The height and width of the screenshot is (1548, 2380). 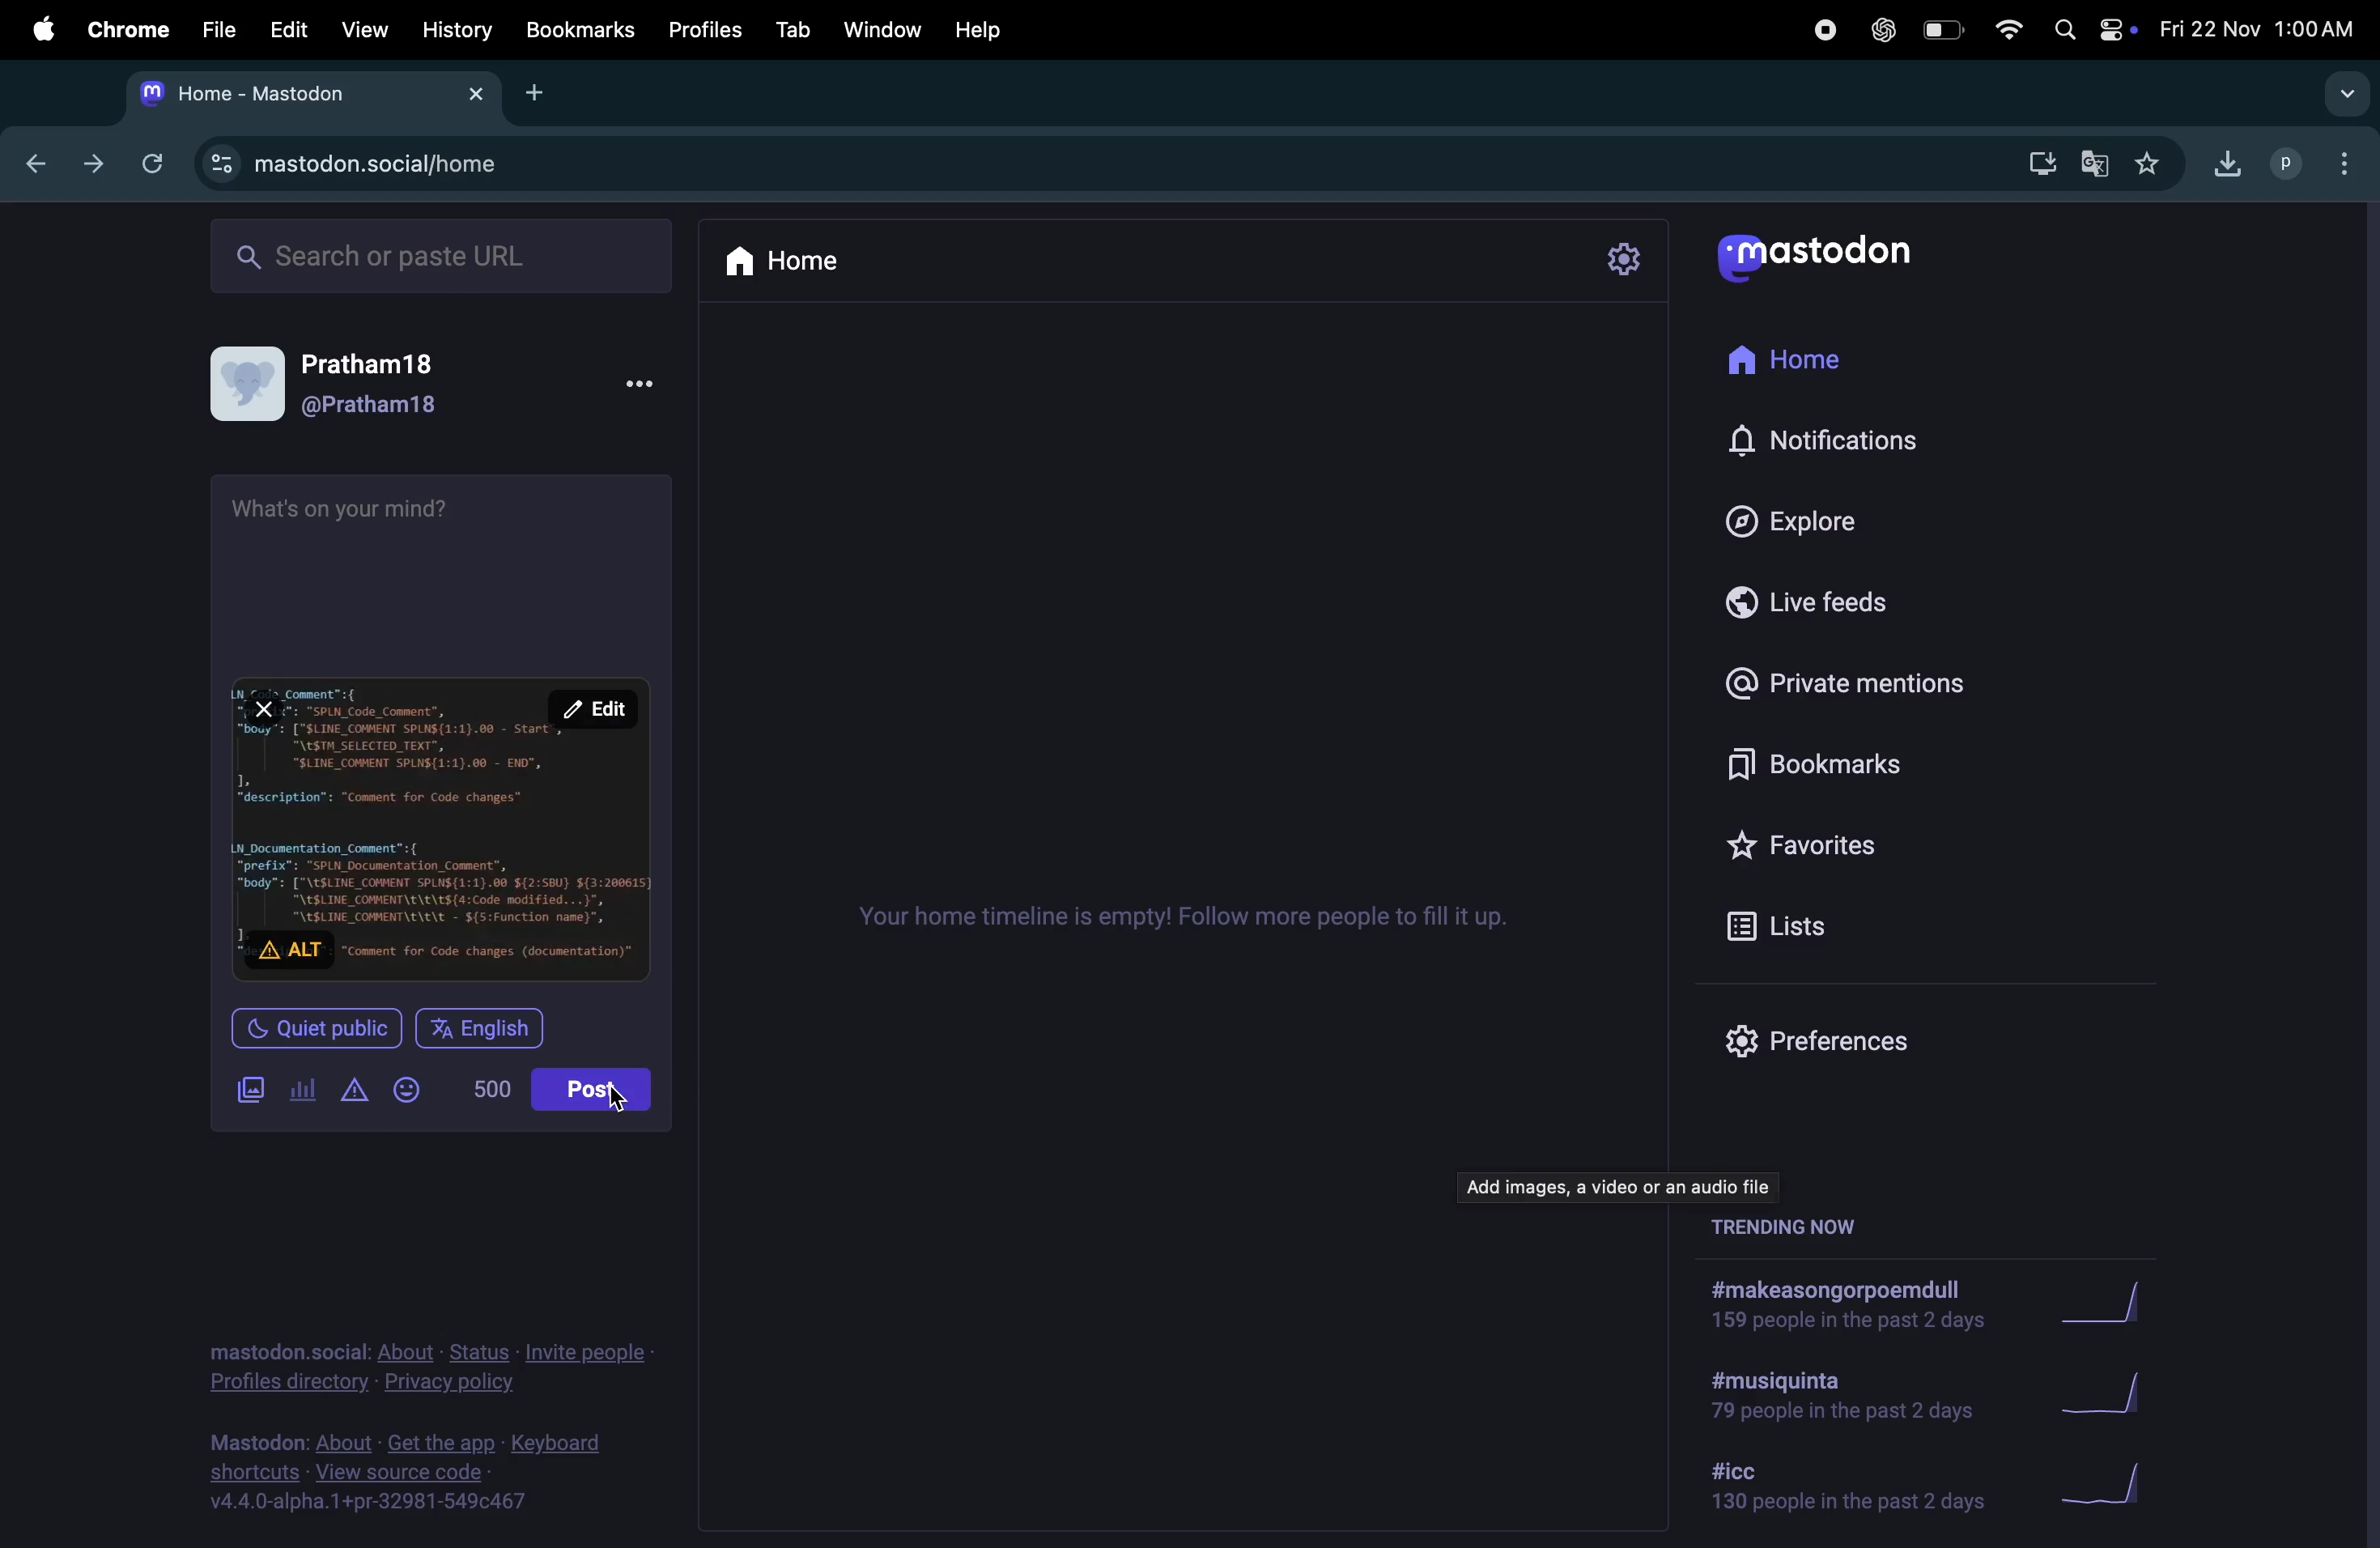 I want to click on whats in ypour mind, so click(x=343, y=511).